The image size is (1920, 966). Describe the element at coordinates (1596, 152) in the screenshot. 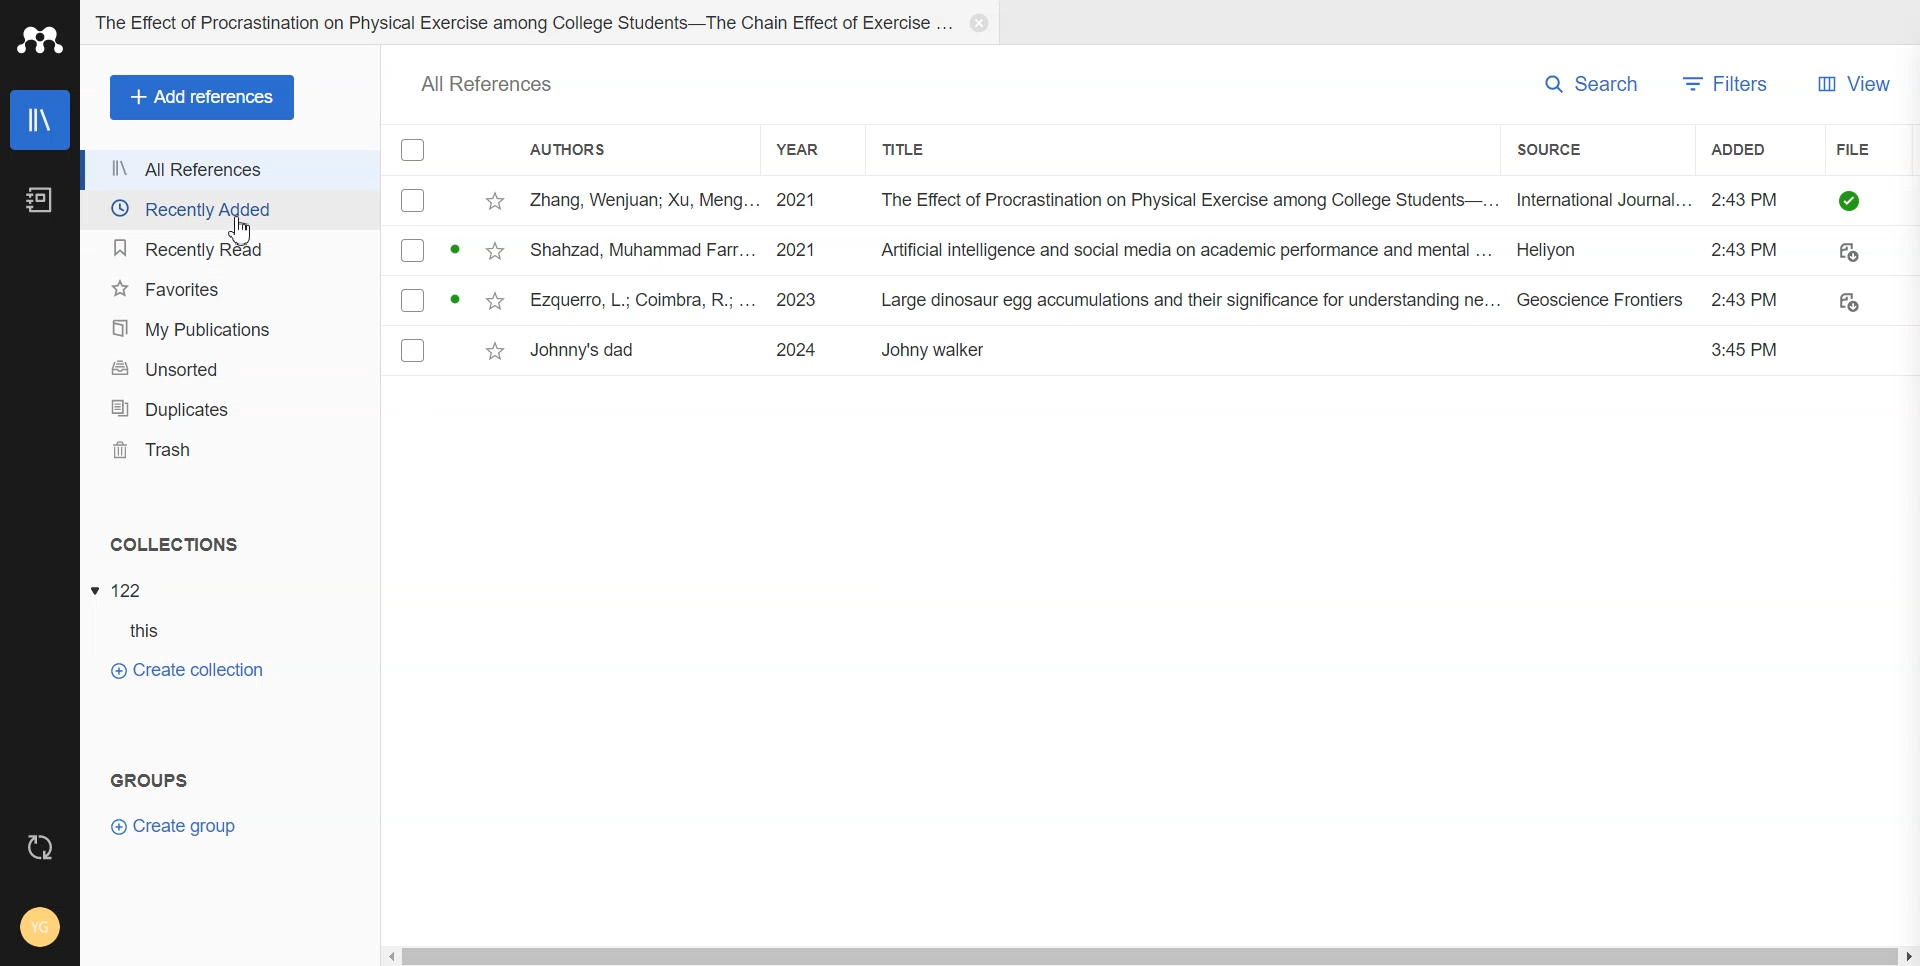

I see `Sources` at that location.